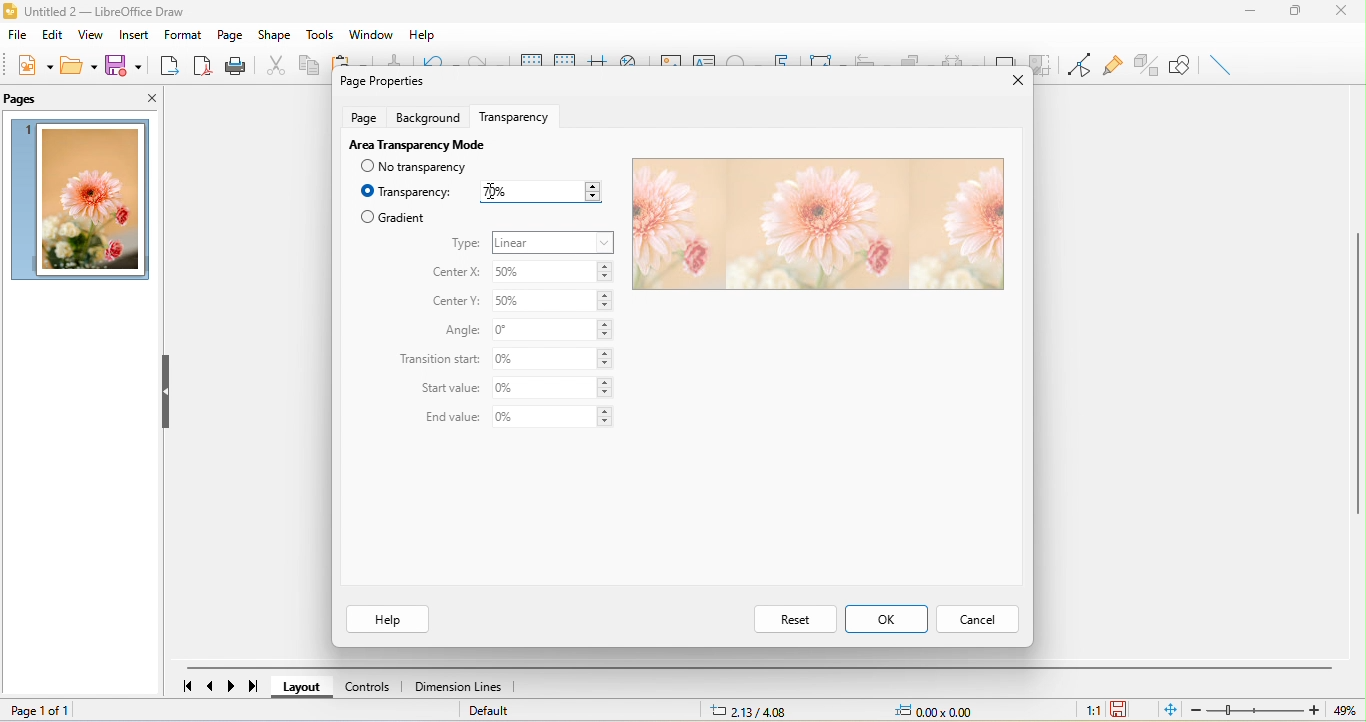 The height and width of the screenshot is (722, 1366). What do you see at coordinates (36, 65) in the screenshot?
I see `new` at bounding box center [36, 65].